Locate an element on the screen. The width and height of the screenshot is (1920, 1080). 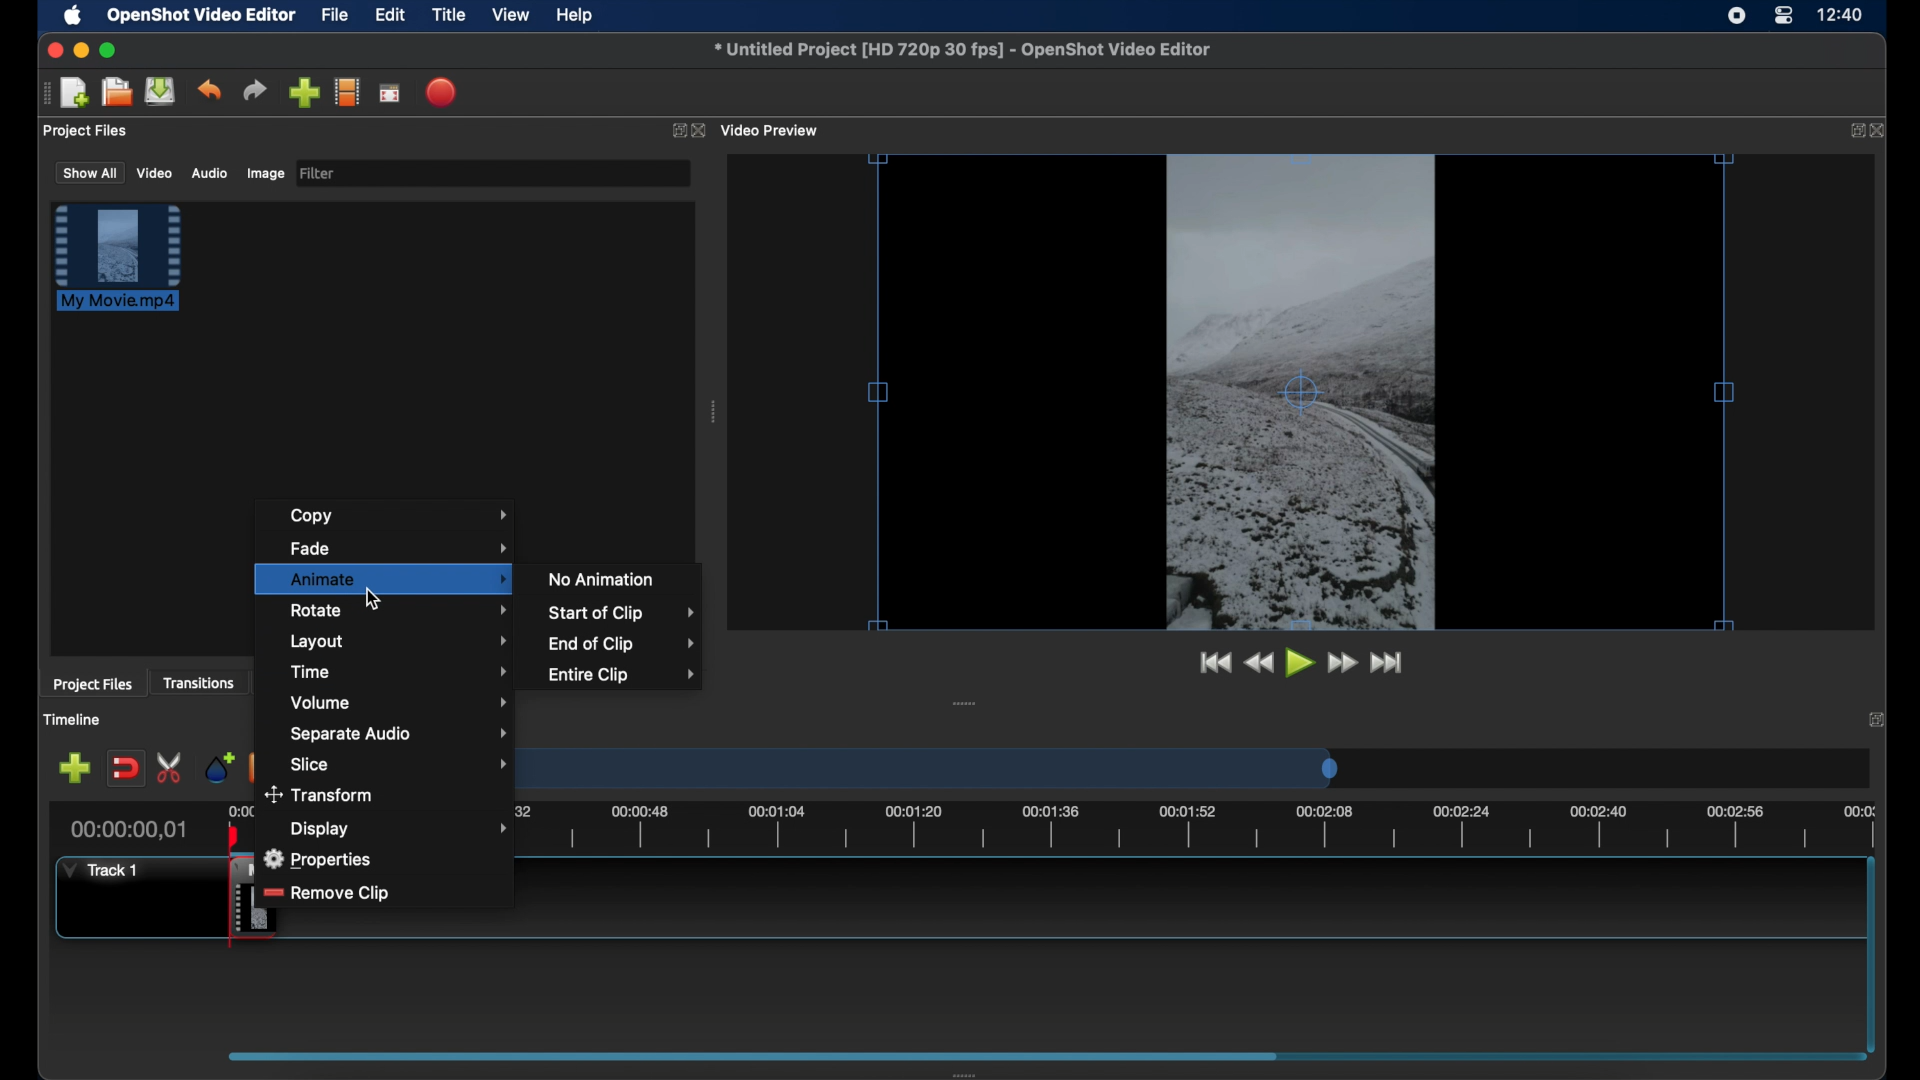
explore profiles is located at coordinates (346, 91).